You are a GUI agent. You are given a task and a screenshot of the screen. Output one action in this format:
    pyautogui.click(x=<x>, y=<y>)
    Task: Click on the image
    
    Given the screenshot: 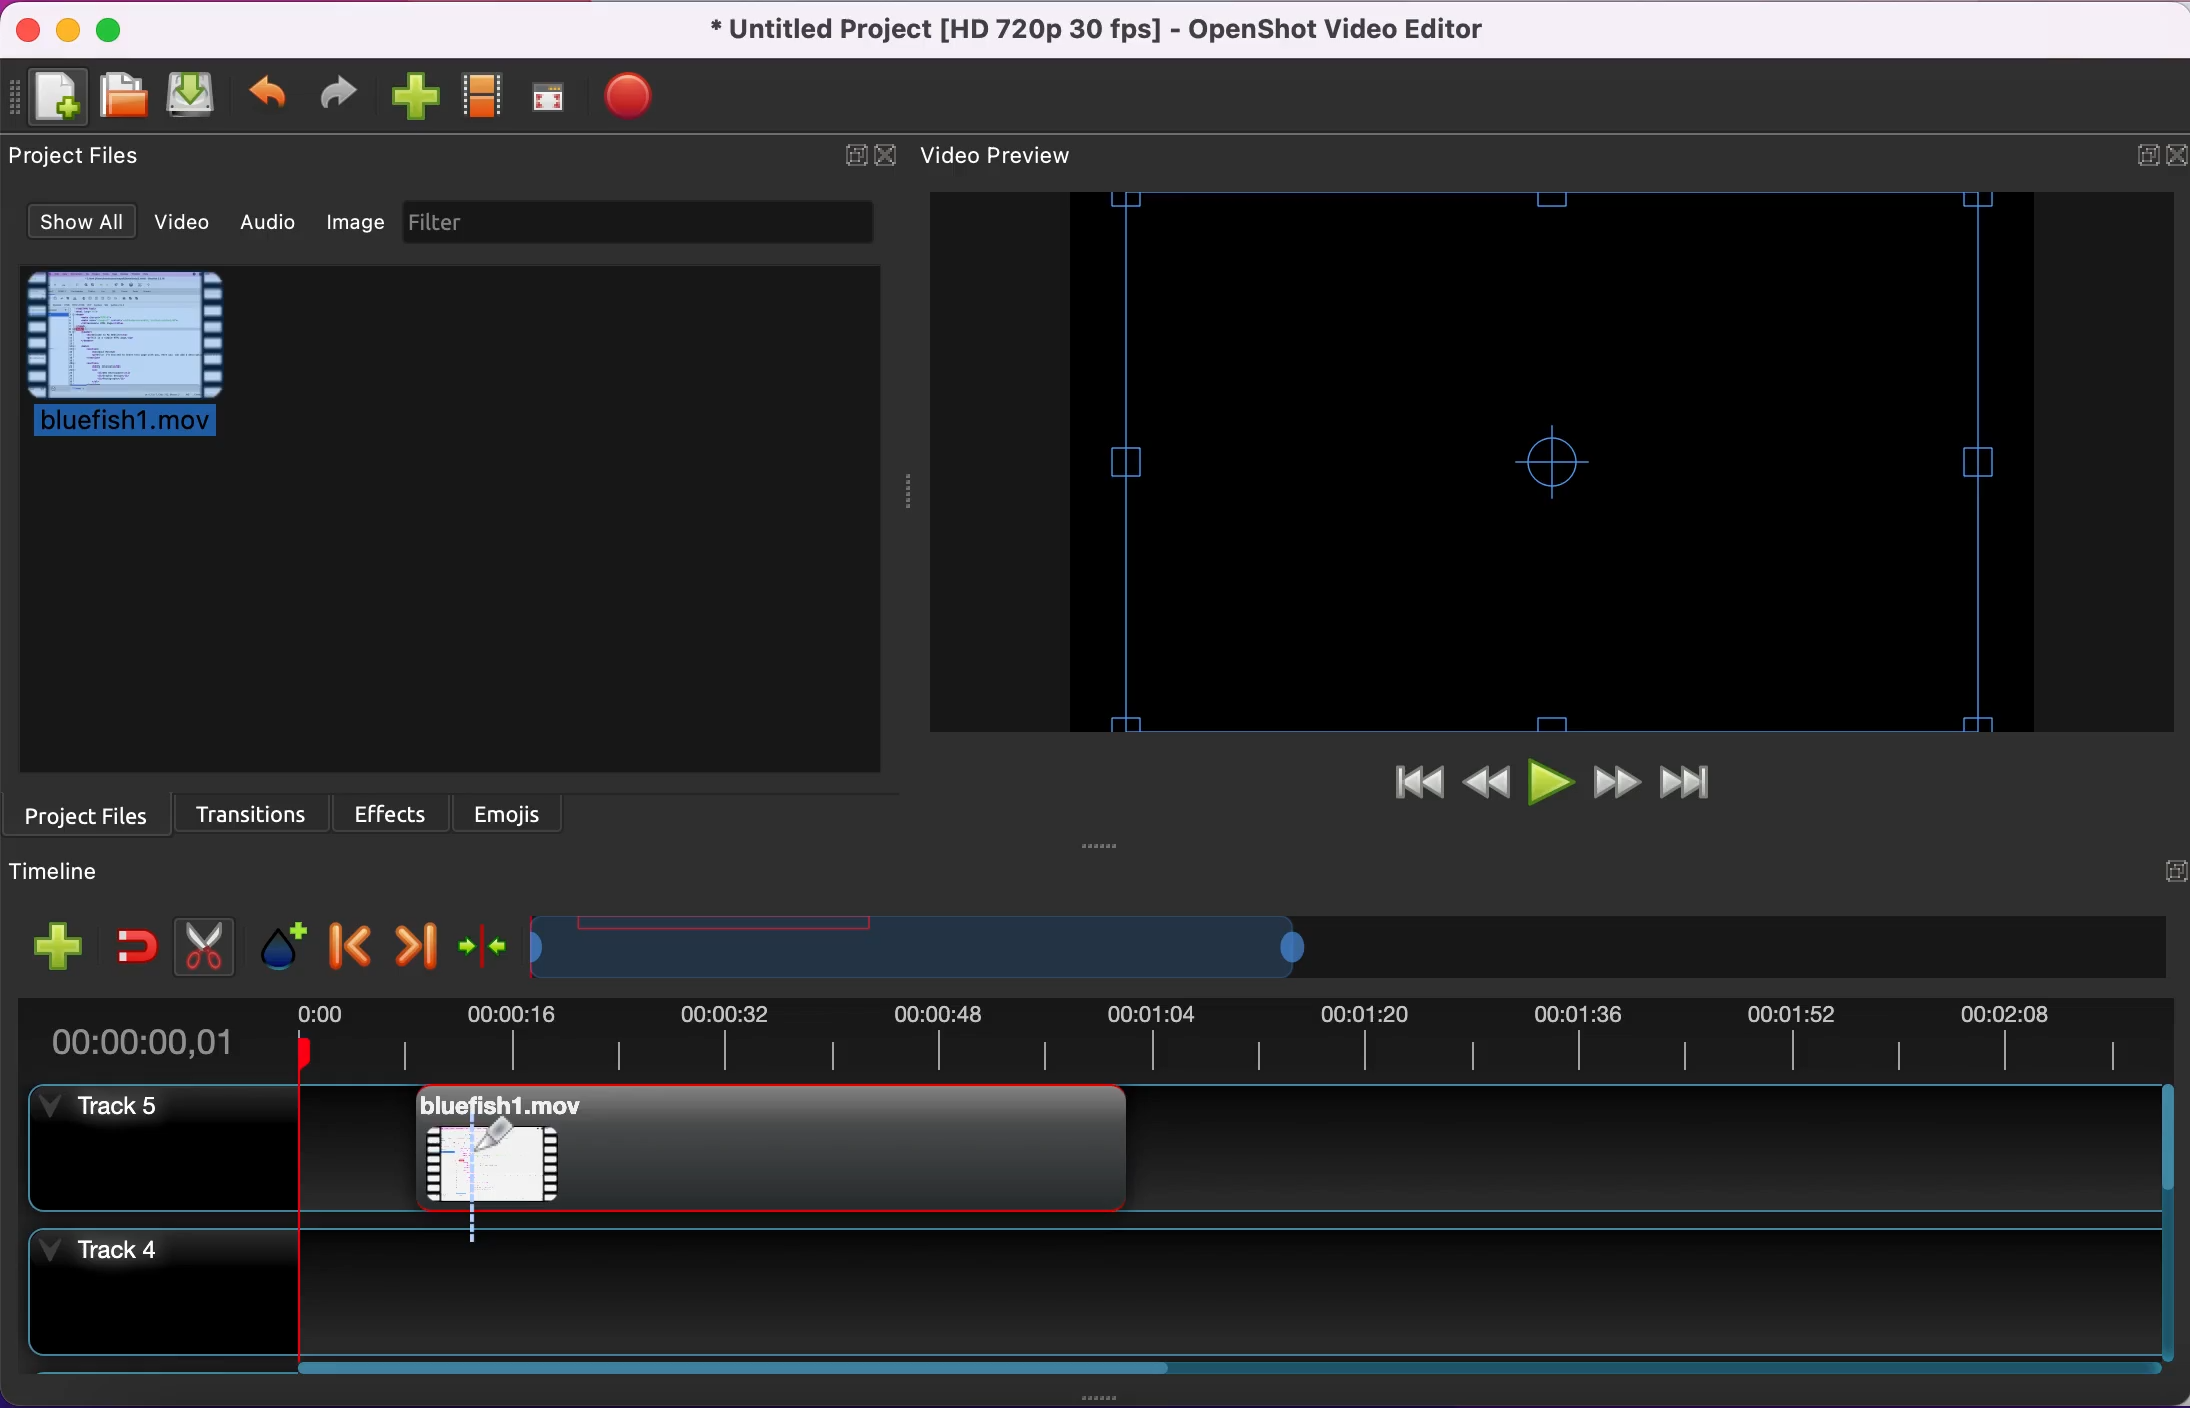 What is the action you would take?
    pyautogui.click(x=357, y=228)
    